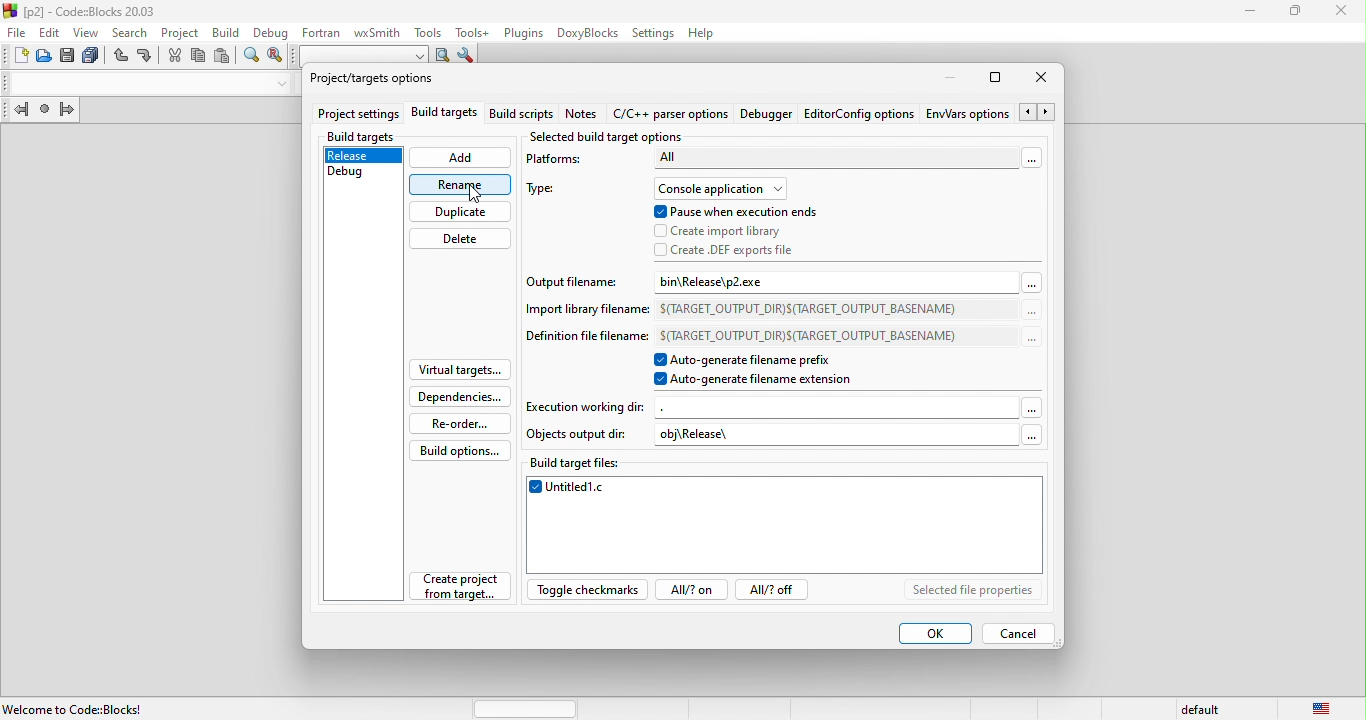  I want to click on copy, so click(199, 59).